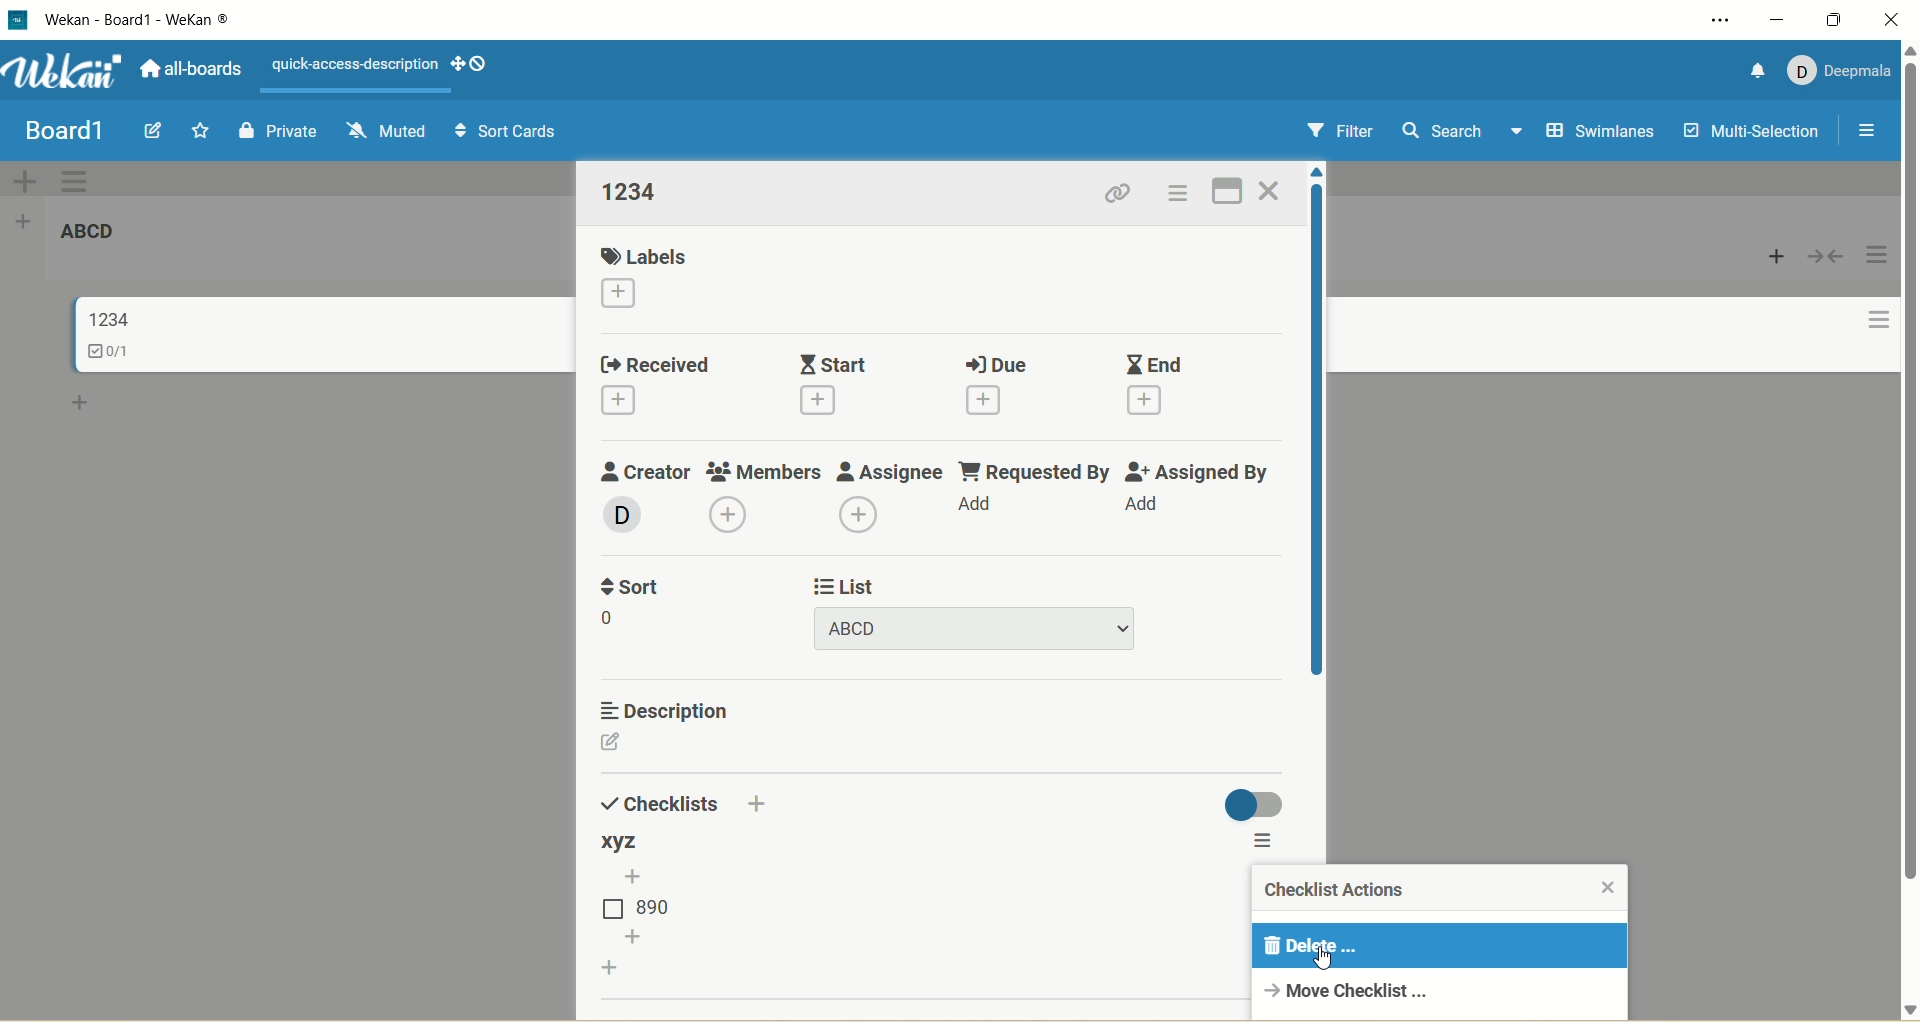  I want to click on number, so click(621, 619).